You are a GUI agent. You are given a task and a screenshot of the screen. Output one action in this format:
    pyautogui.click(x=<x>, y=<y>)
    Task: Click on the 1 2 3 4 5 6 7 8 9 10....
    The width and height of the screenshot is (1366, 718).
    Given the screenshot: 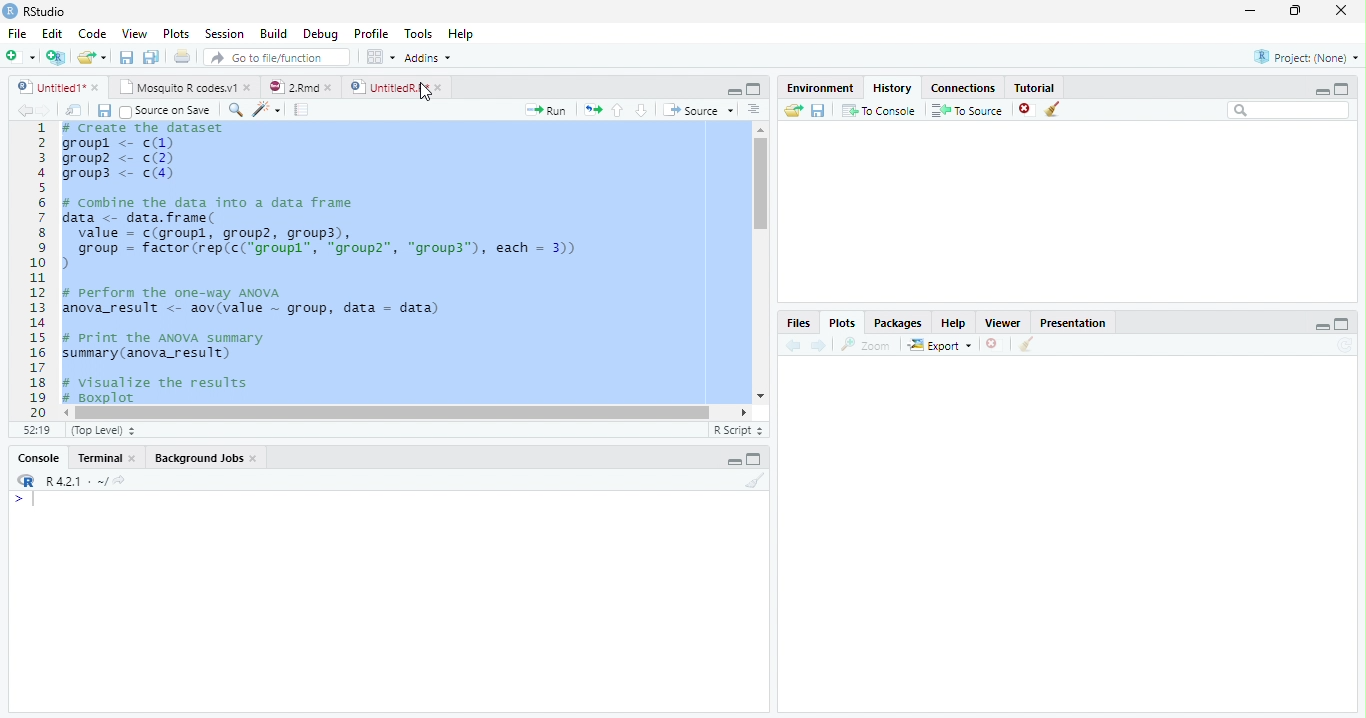 What is the action you would take?
    pyautogui.click(x=39, y=271)
    